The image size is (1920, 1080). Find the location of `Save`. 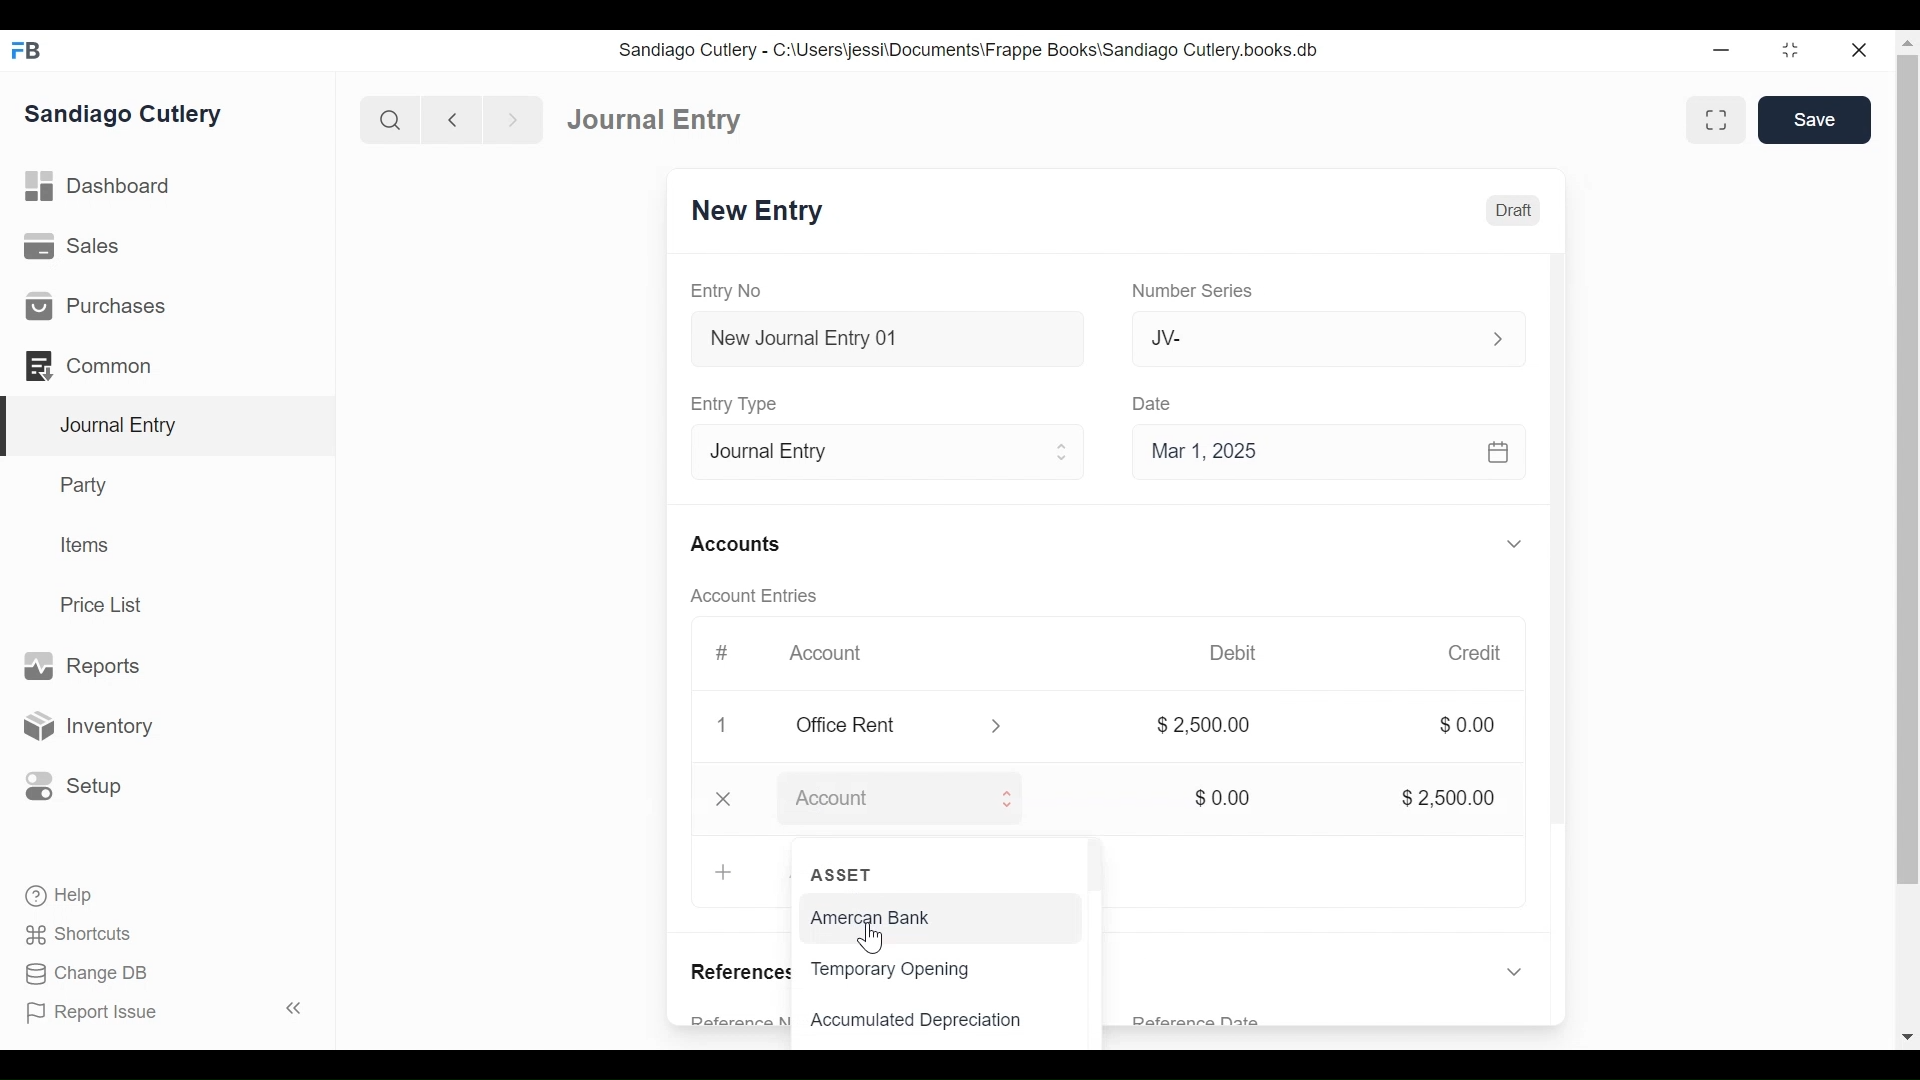

Save is located at coordinates (1809, 119).